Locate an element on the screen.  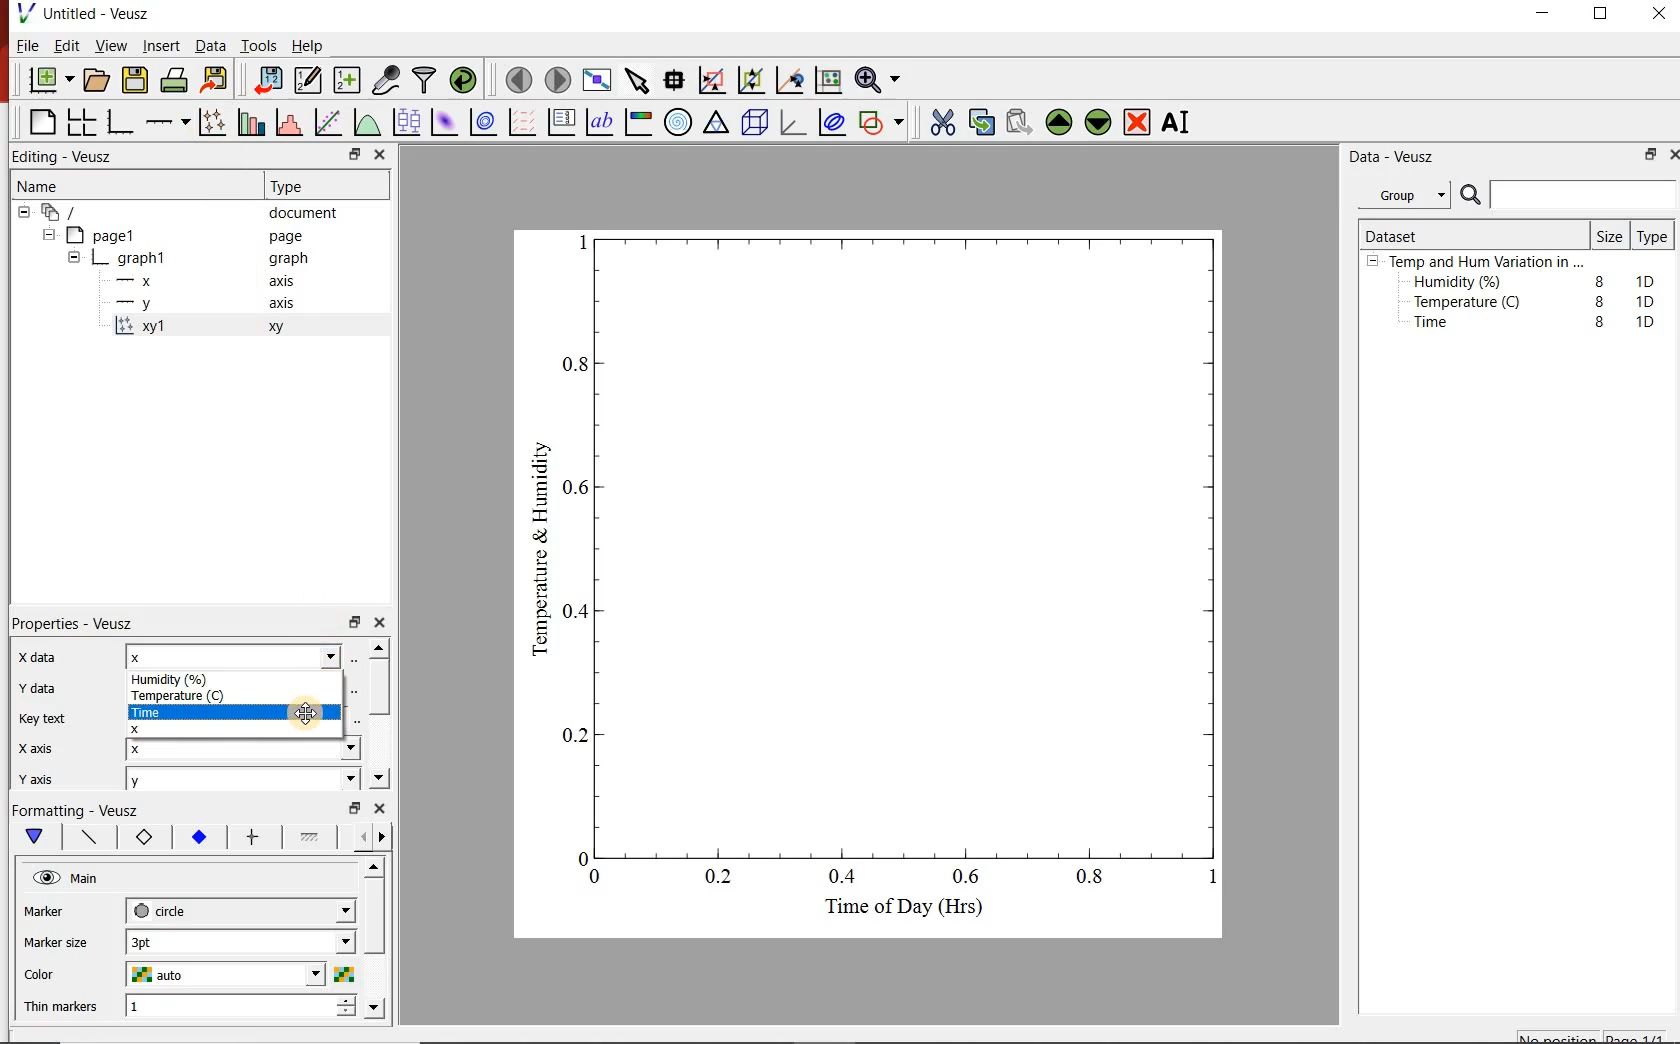
move to the next page is located at coordinates (557, 79).